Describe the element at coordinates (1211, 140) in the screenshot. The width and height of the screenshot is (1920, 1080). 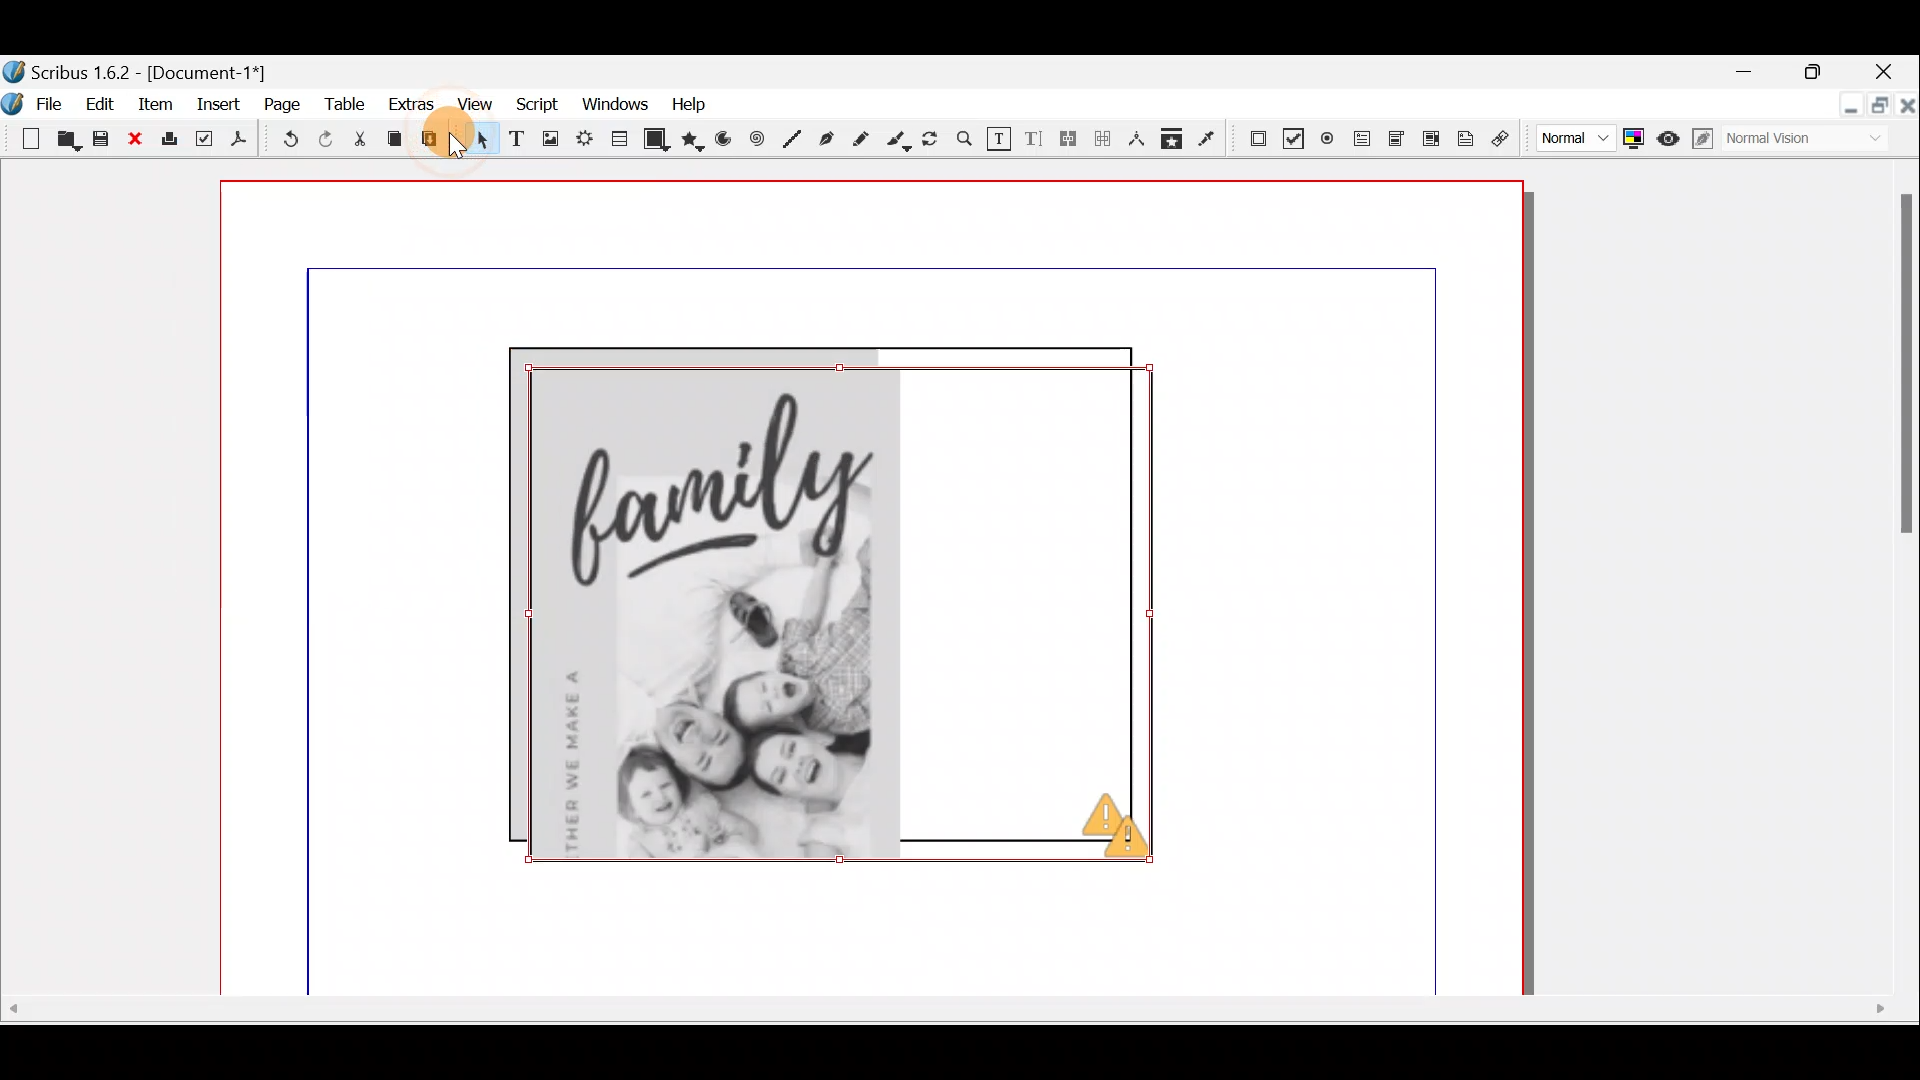
I see `Eye dropper` at that location.